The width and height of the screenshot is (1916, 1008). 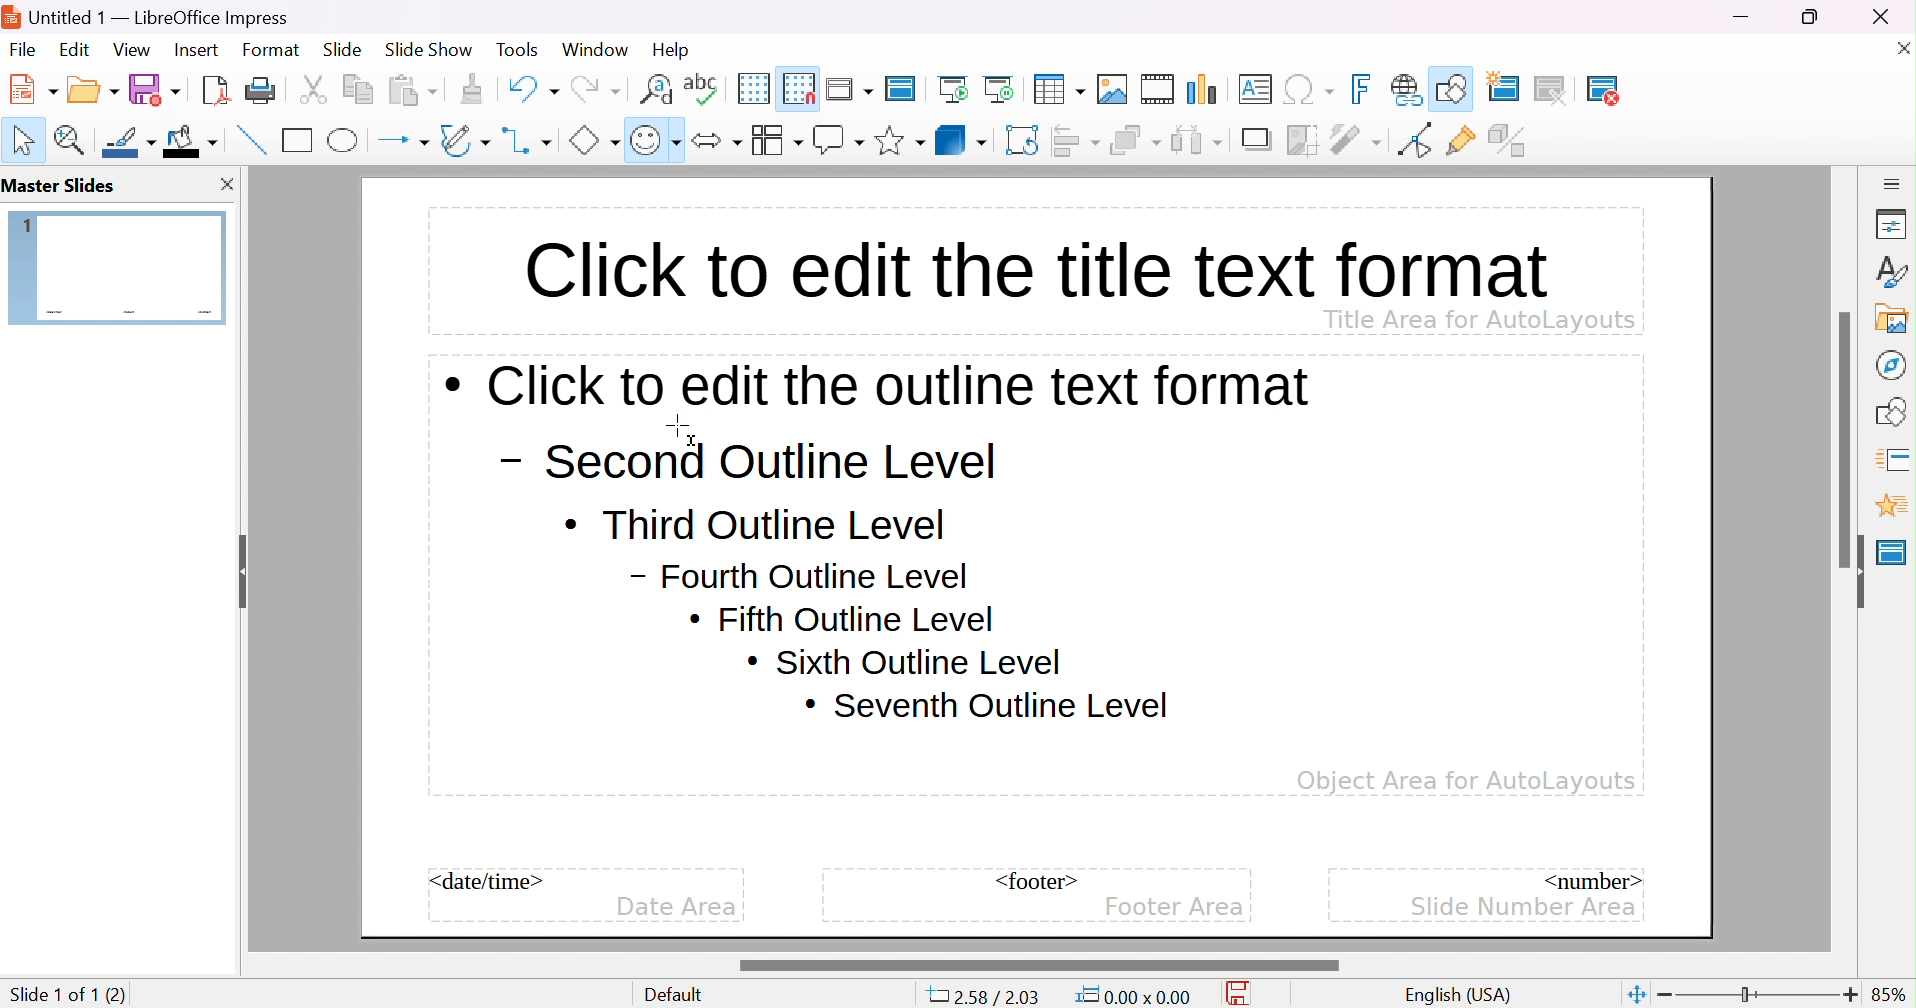 I want to click on shapes, so click(x=1895, y=409).